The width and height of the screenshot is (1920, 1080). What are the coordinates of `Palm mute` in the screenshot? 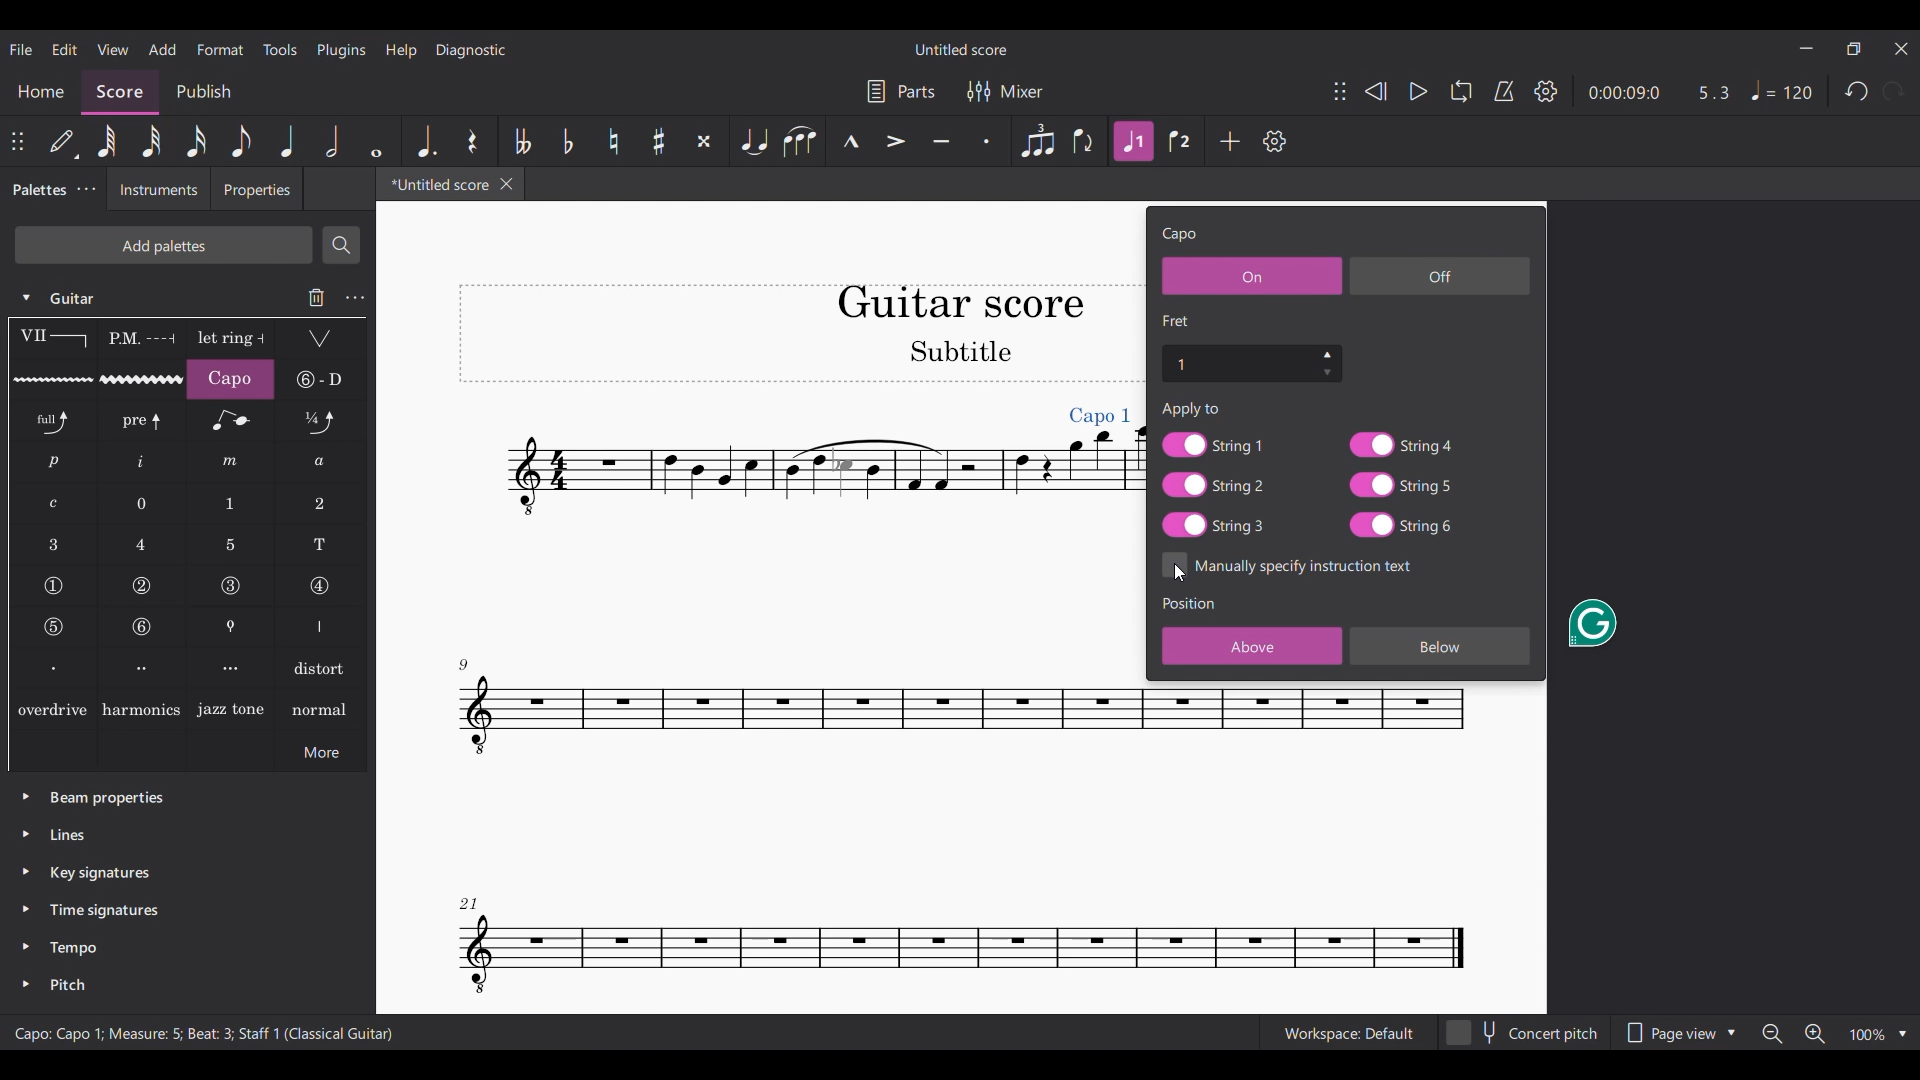 It's located at (140, 339).